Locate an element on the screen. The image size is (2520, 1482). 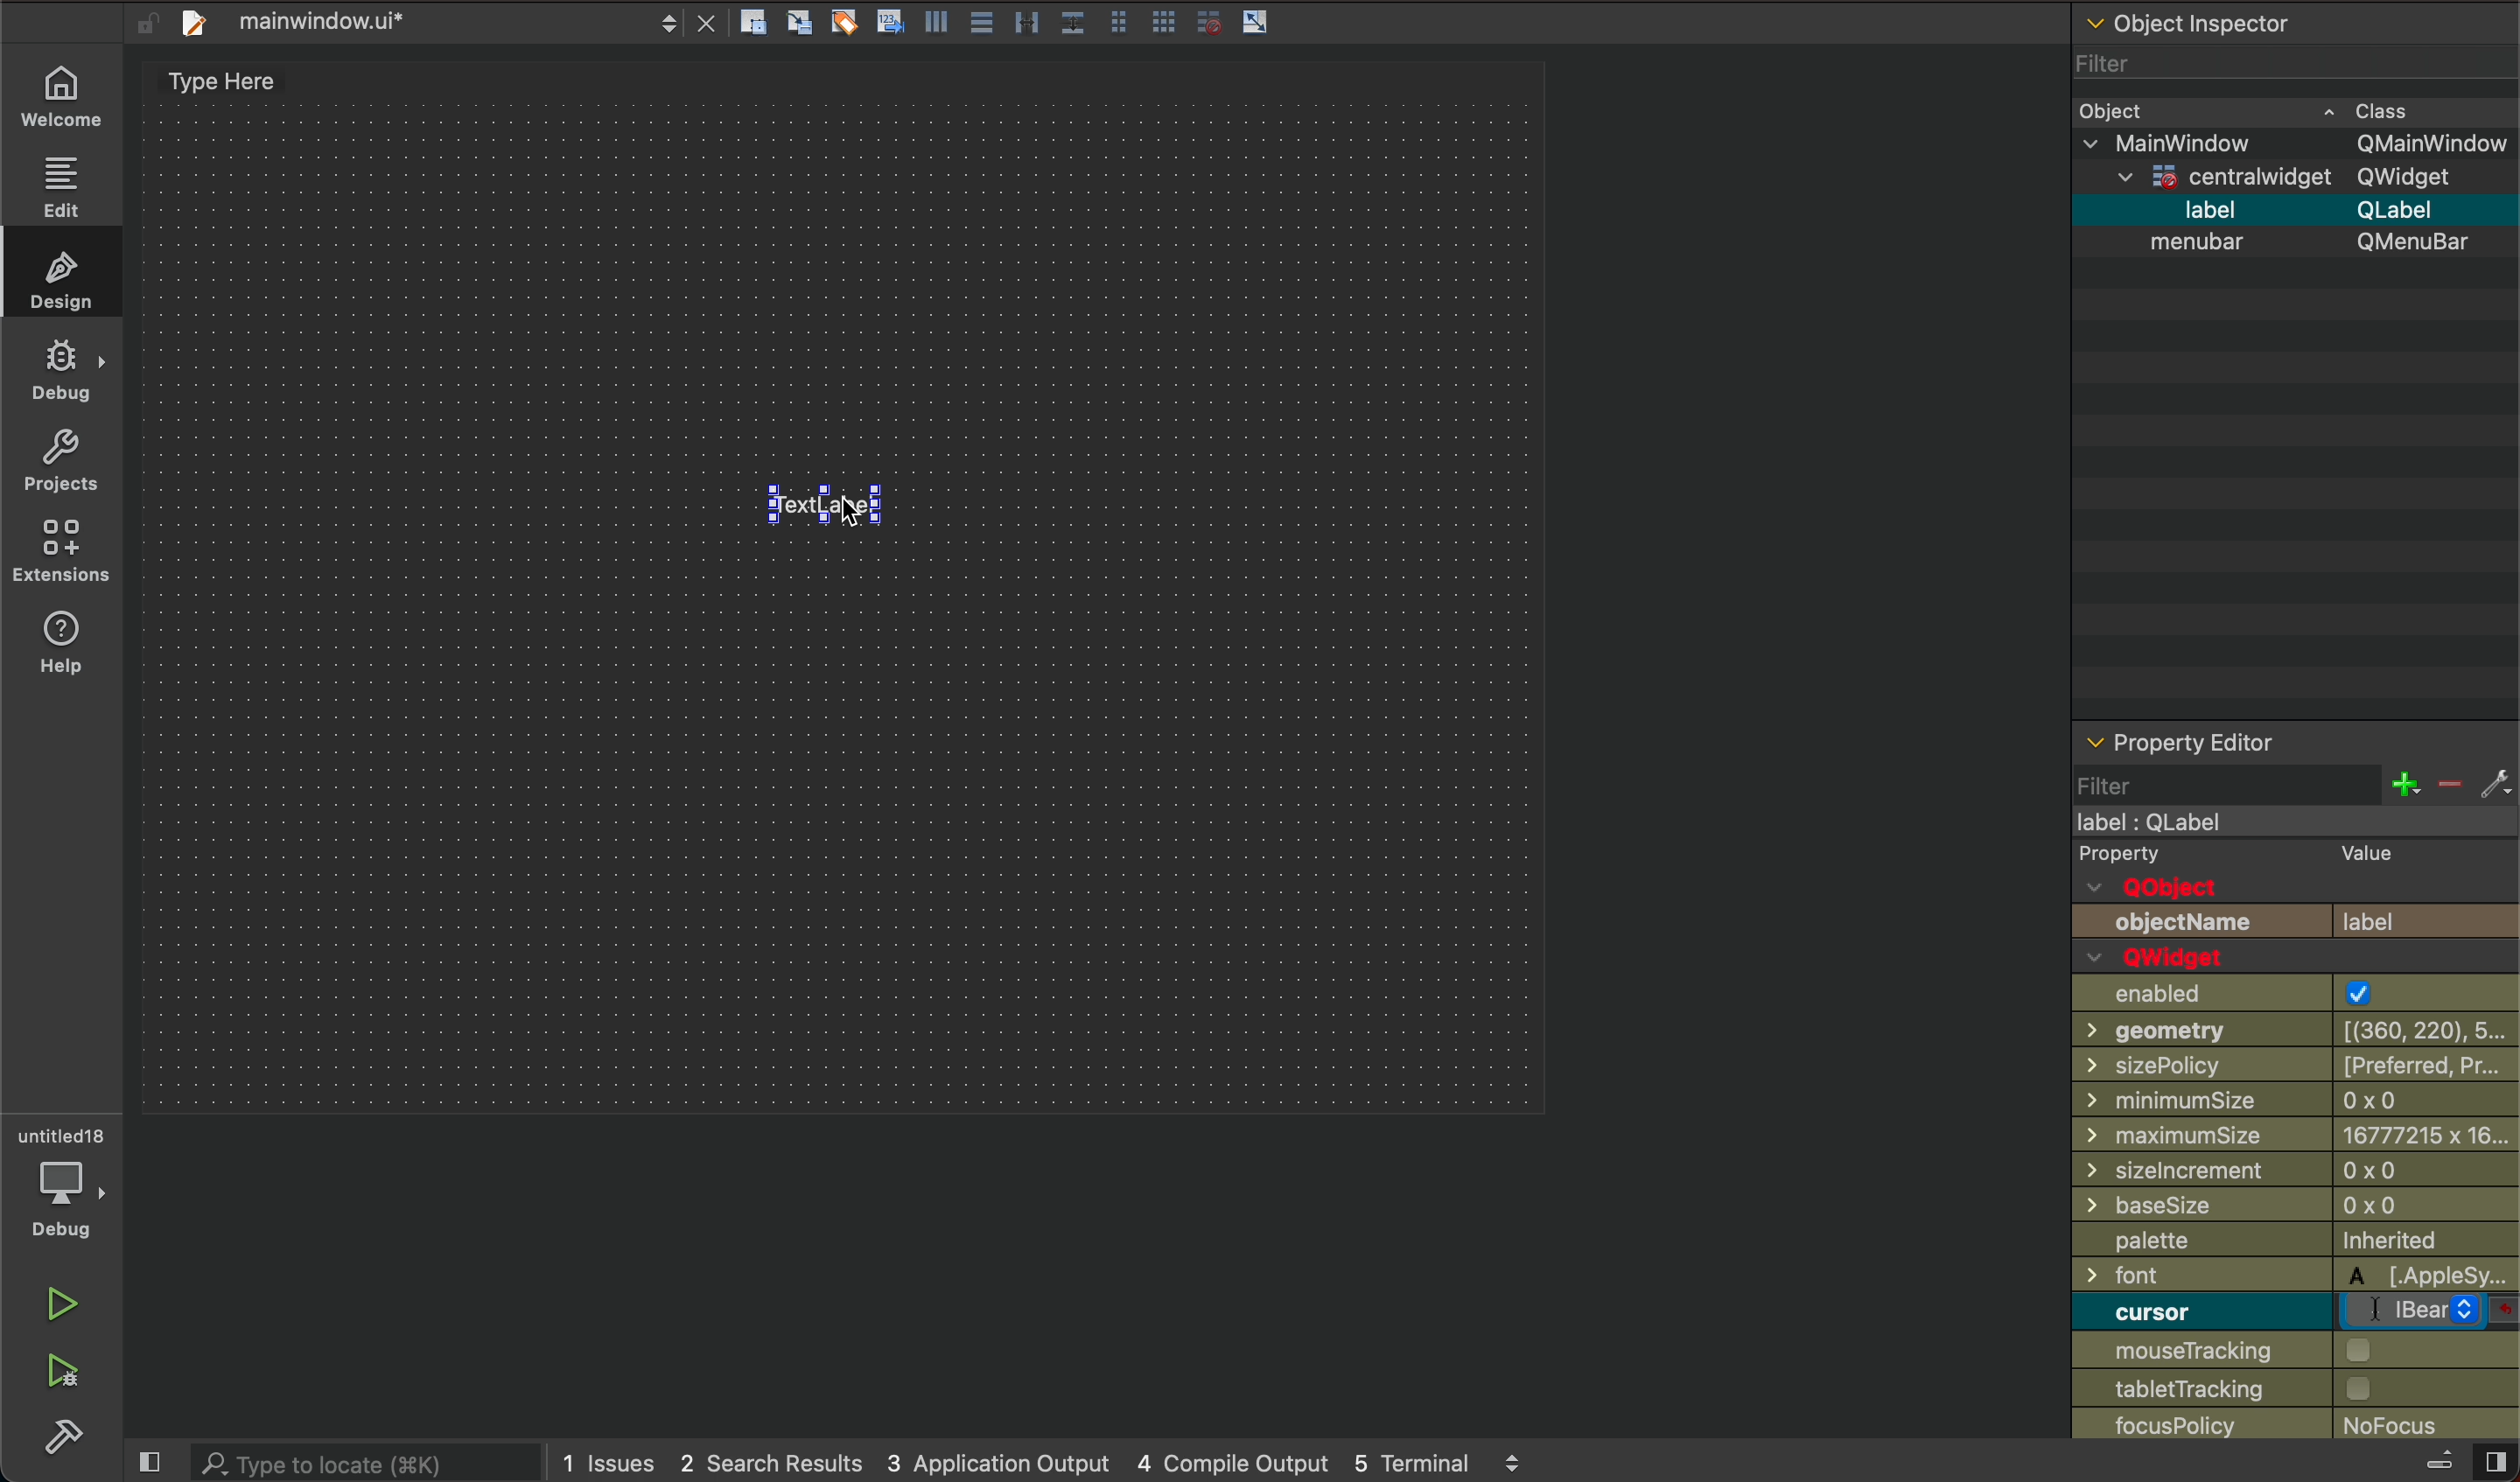
debug is located at coordinates (65, 379).